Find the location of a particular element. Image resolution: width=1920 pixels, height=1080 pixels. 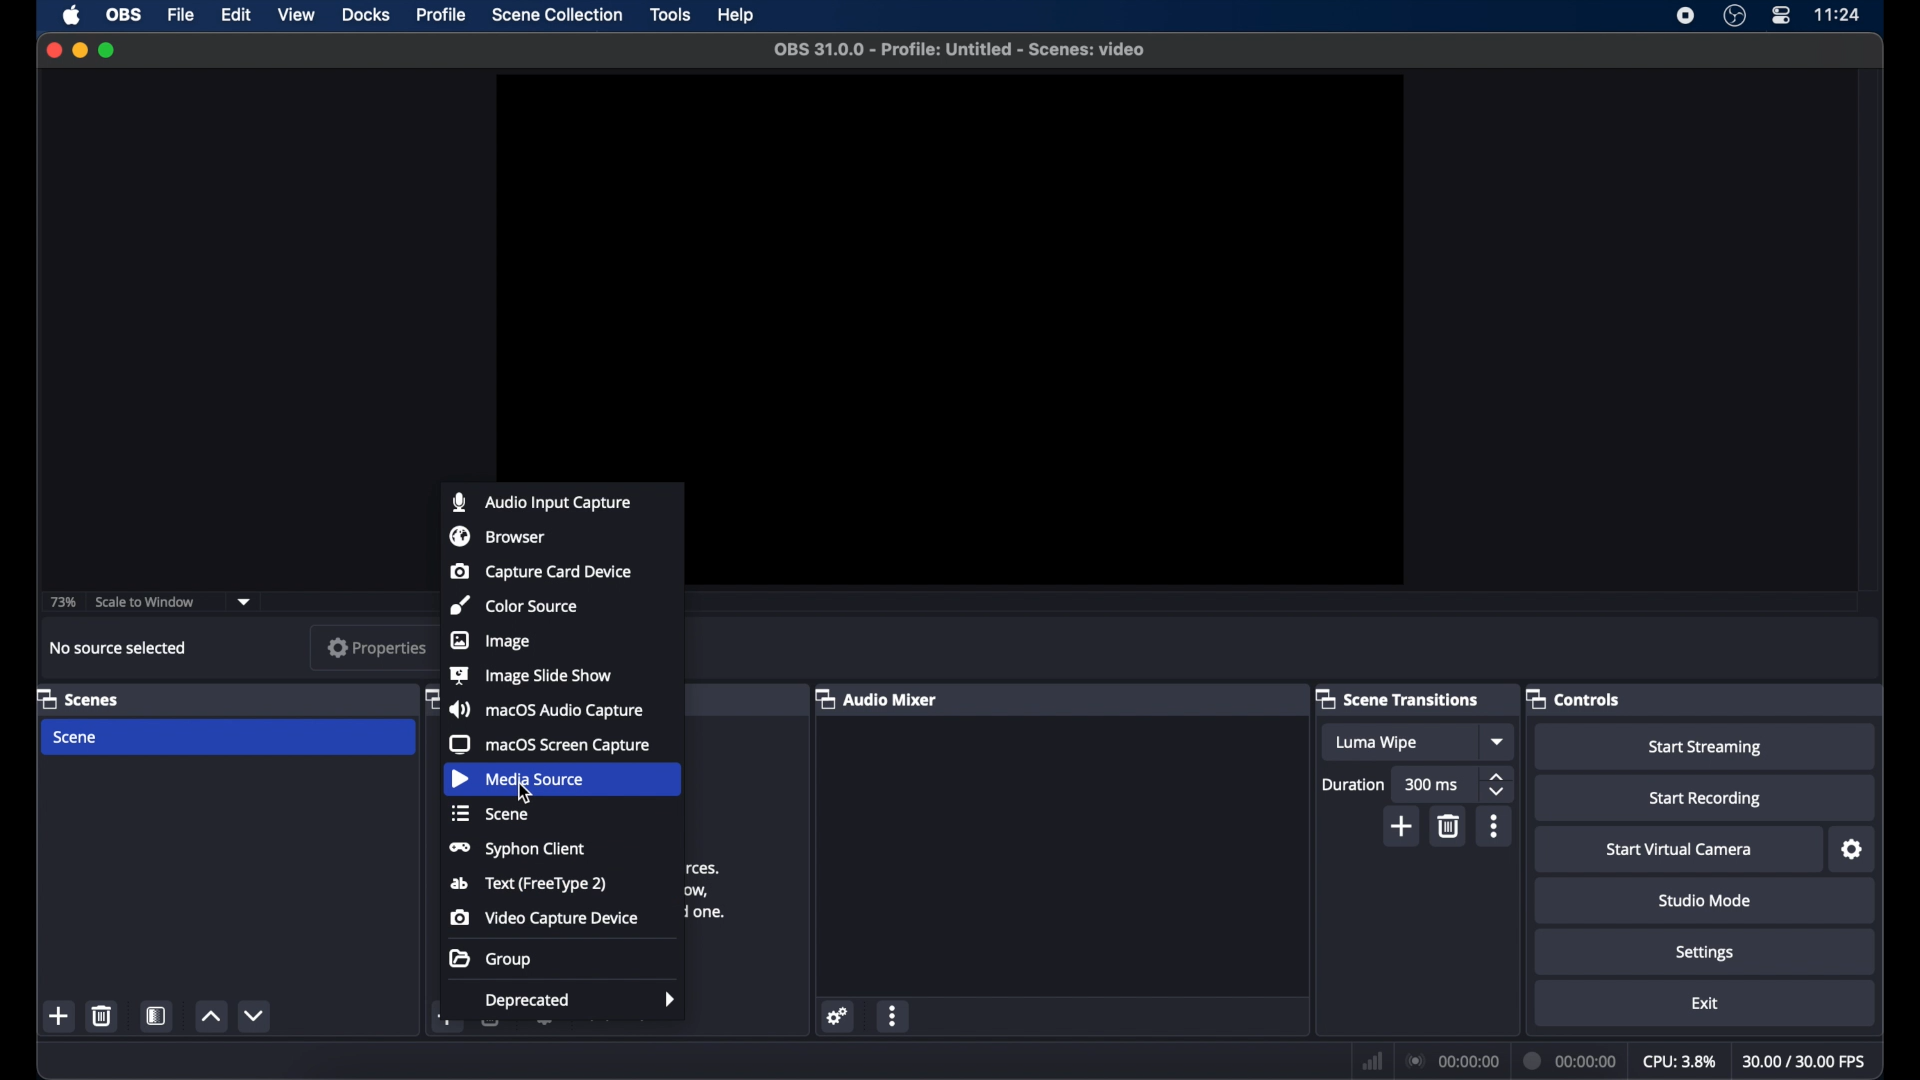

file is located at coordinates (182, 15).